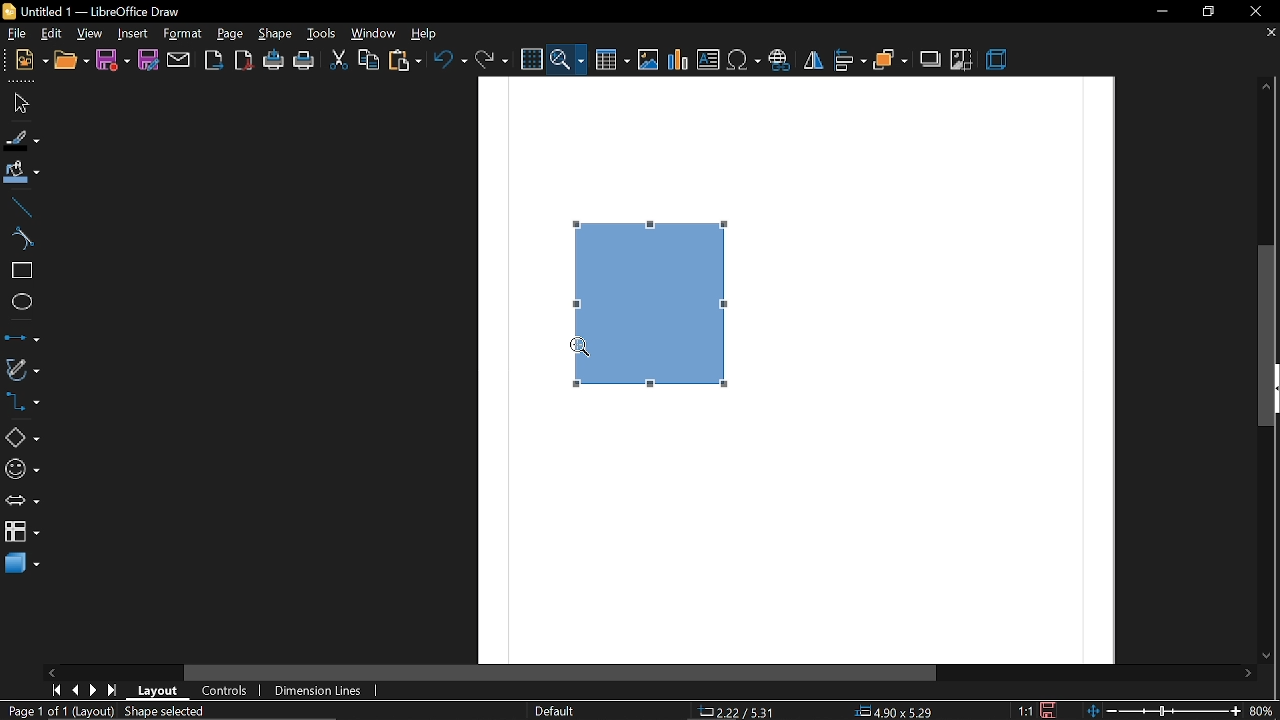  Describe the element at coordinates (58, 711) in the screenshot. I see `current page` at that location.